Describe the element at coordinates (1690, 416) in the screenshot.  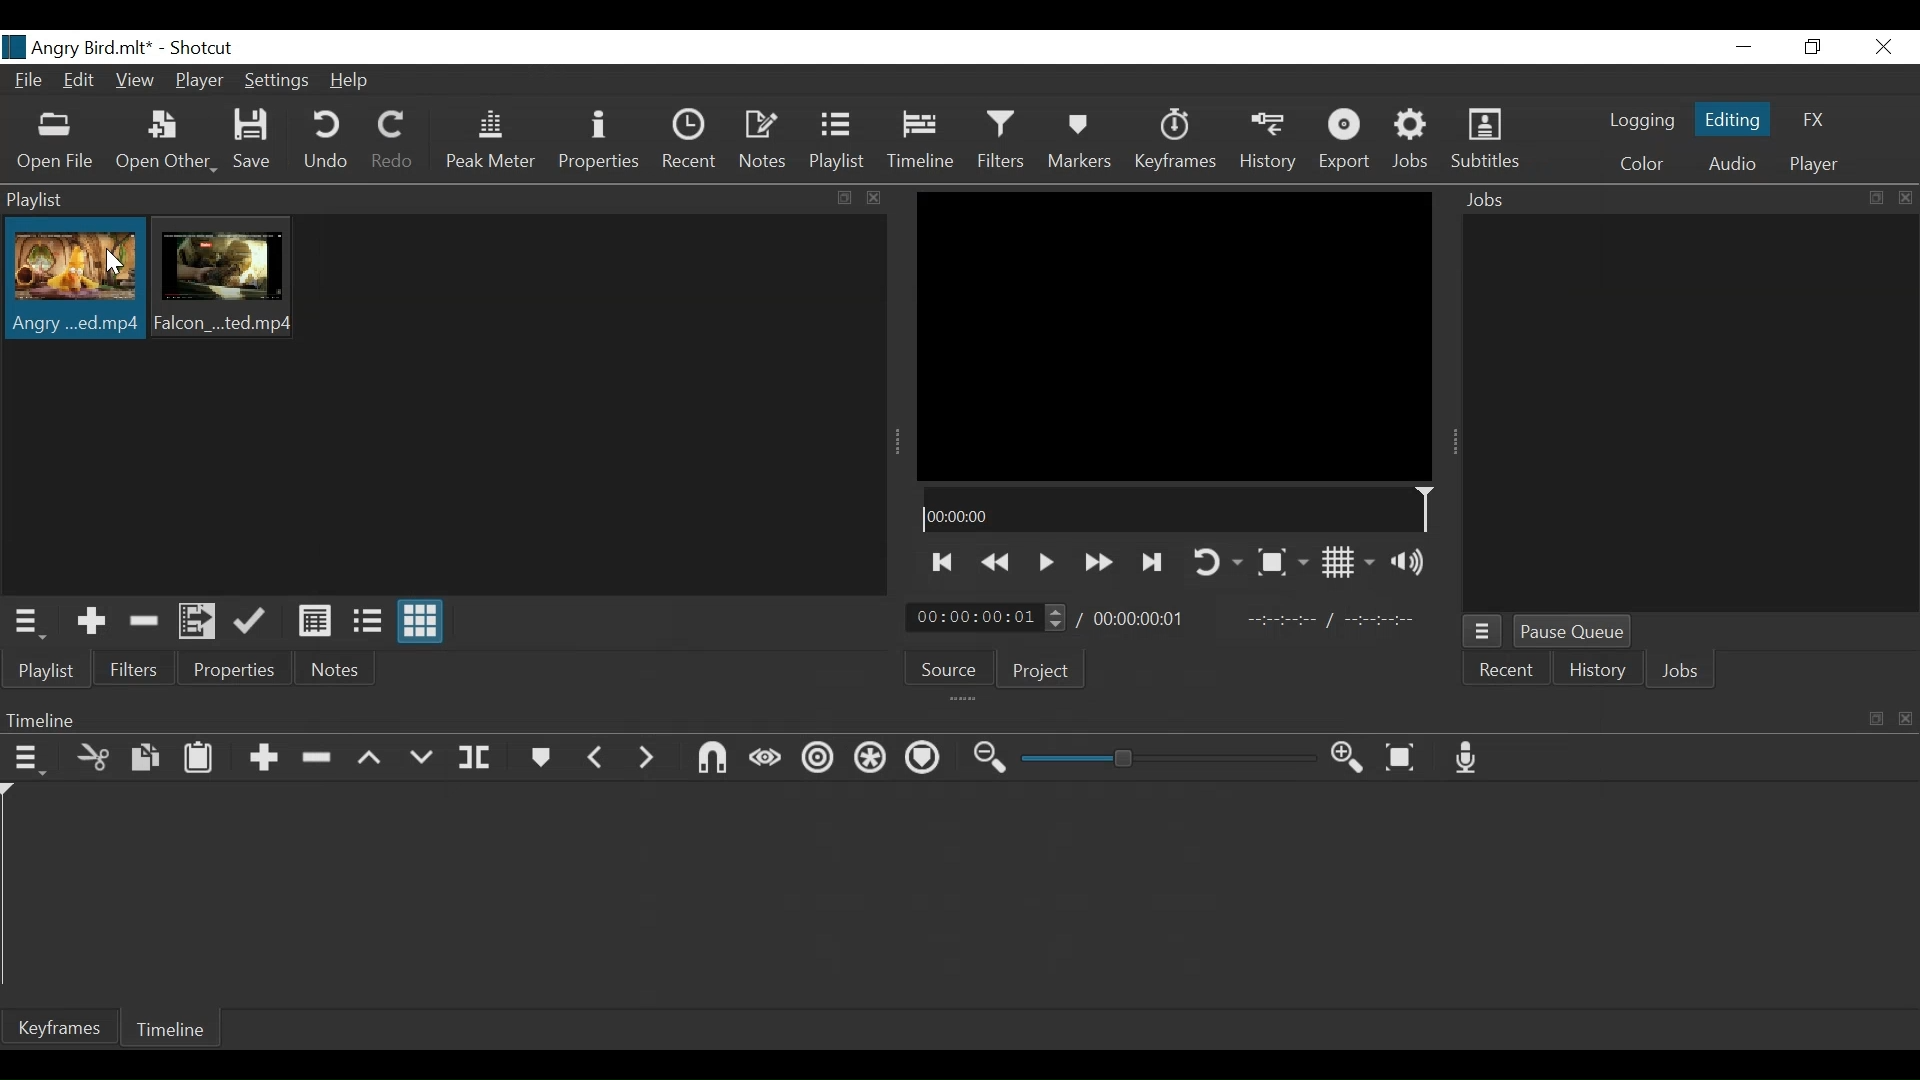
I see `Jobs Panel` at that location.